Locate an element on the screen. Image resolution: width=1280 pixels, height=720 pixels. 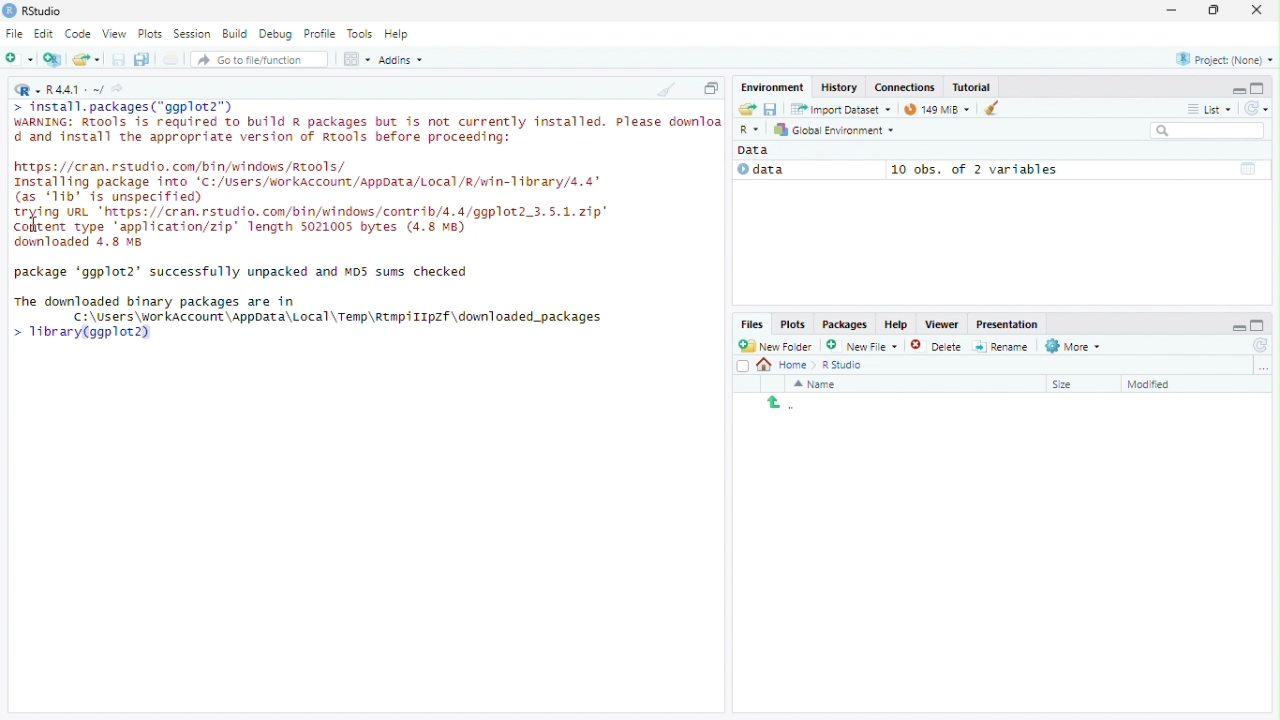
open an existing file is located at coordinates (89, 59).